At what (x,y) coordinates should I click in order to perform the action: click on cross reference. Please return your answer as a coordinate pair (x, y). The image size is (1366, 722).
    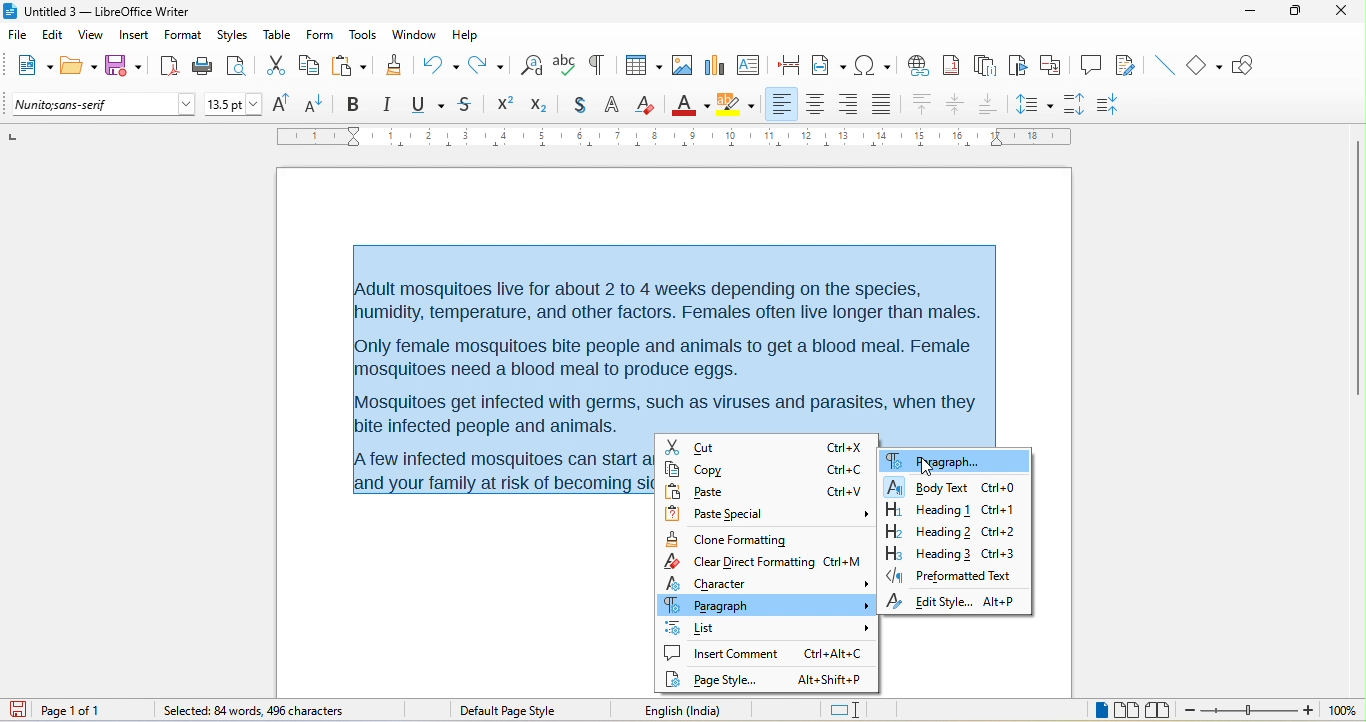
    Looking at the image, I should click on (1055, 65).